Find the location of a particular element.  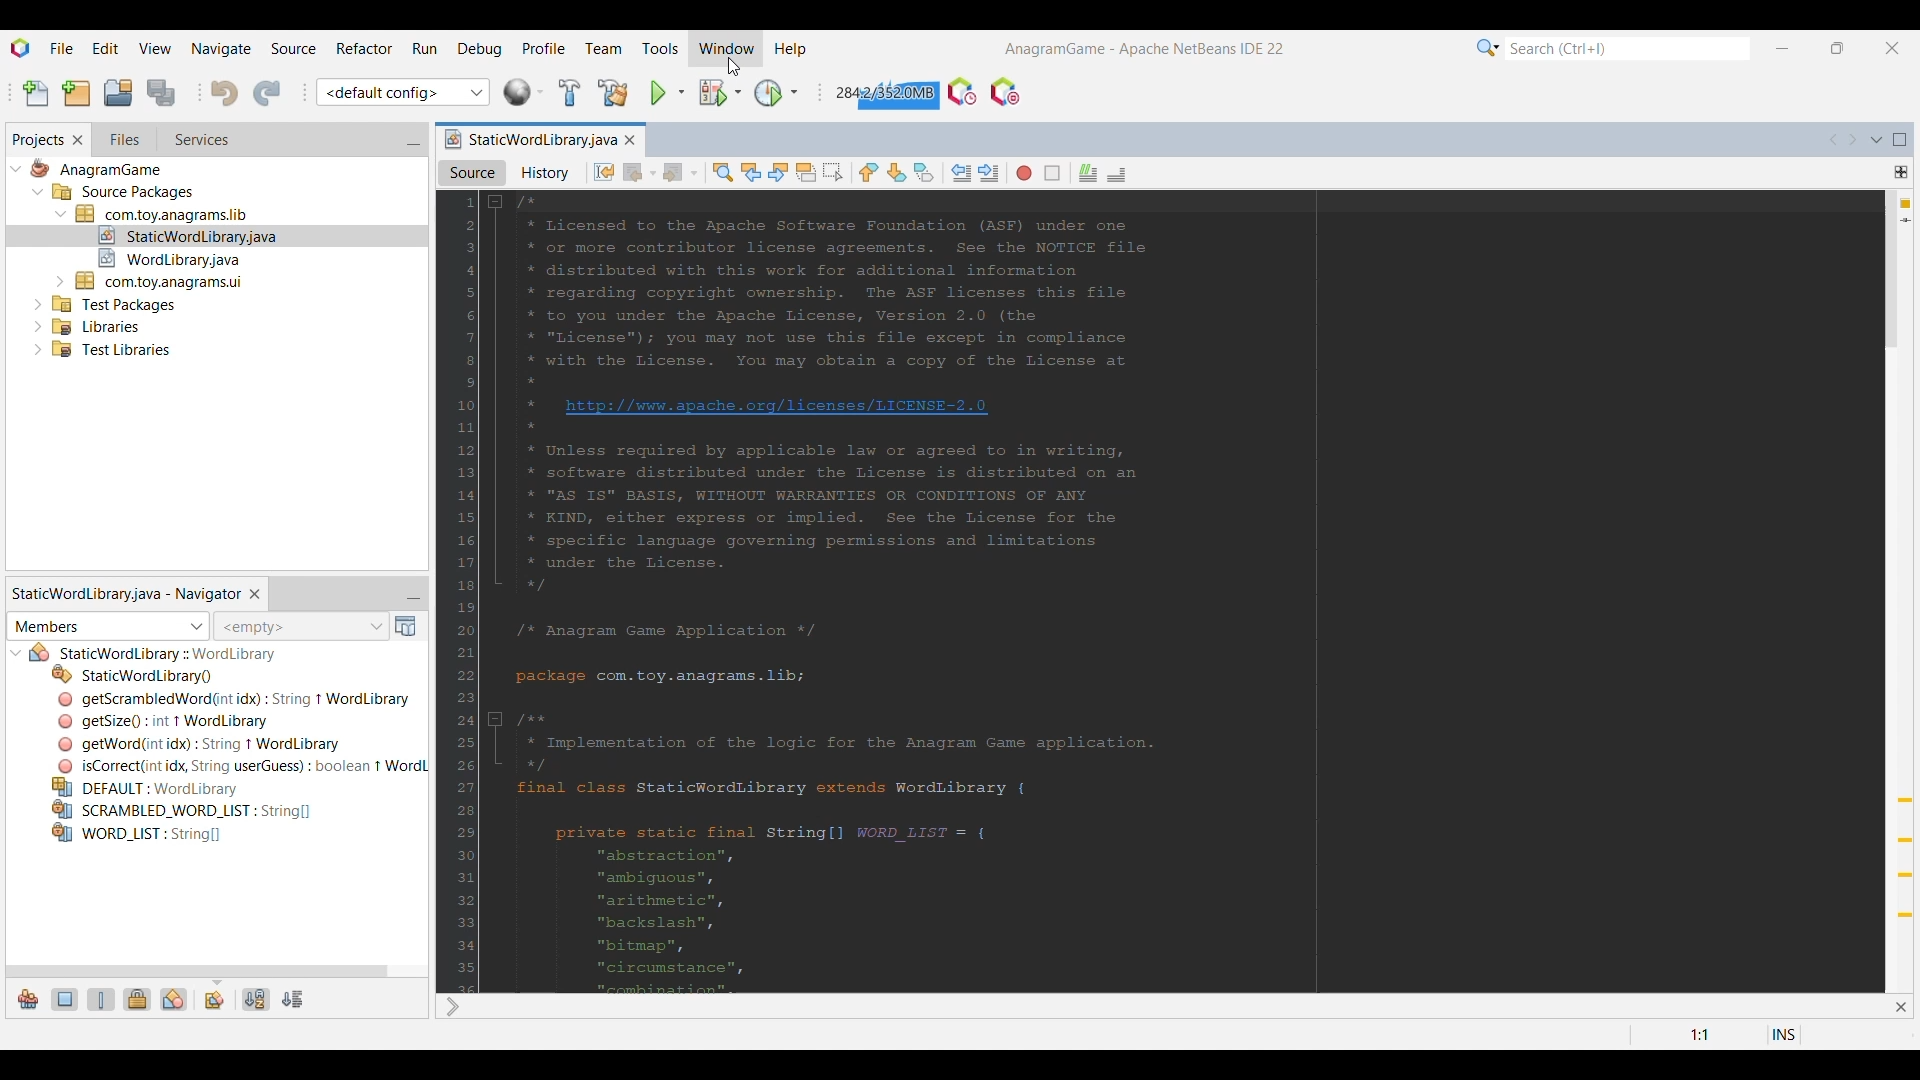

Toggle bookmark is located at coordinates (924, 173).